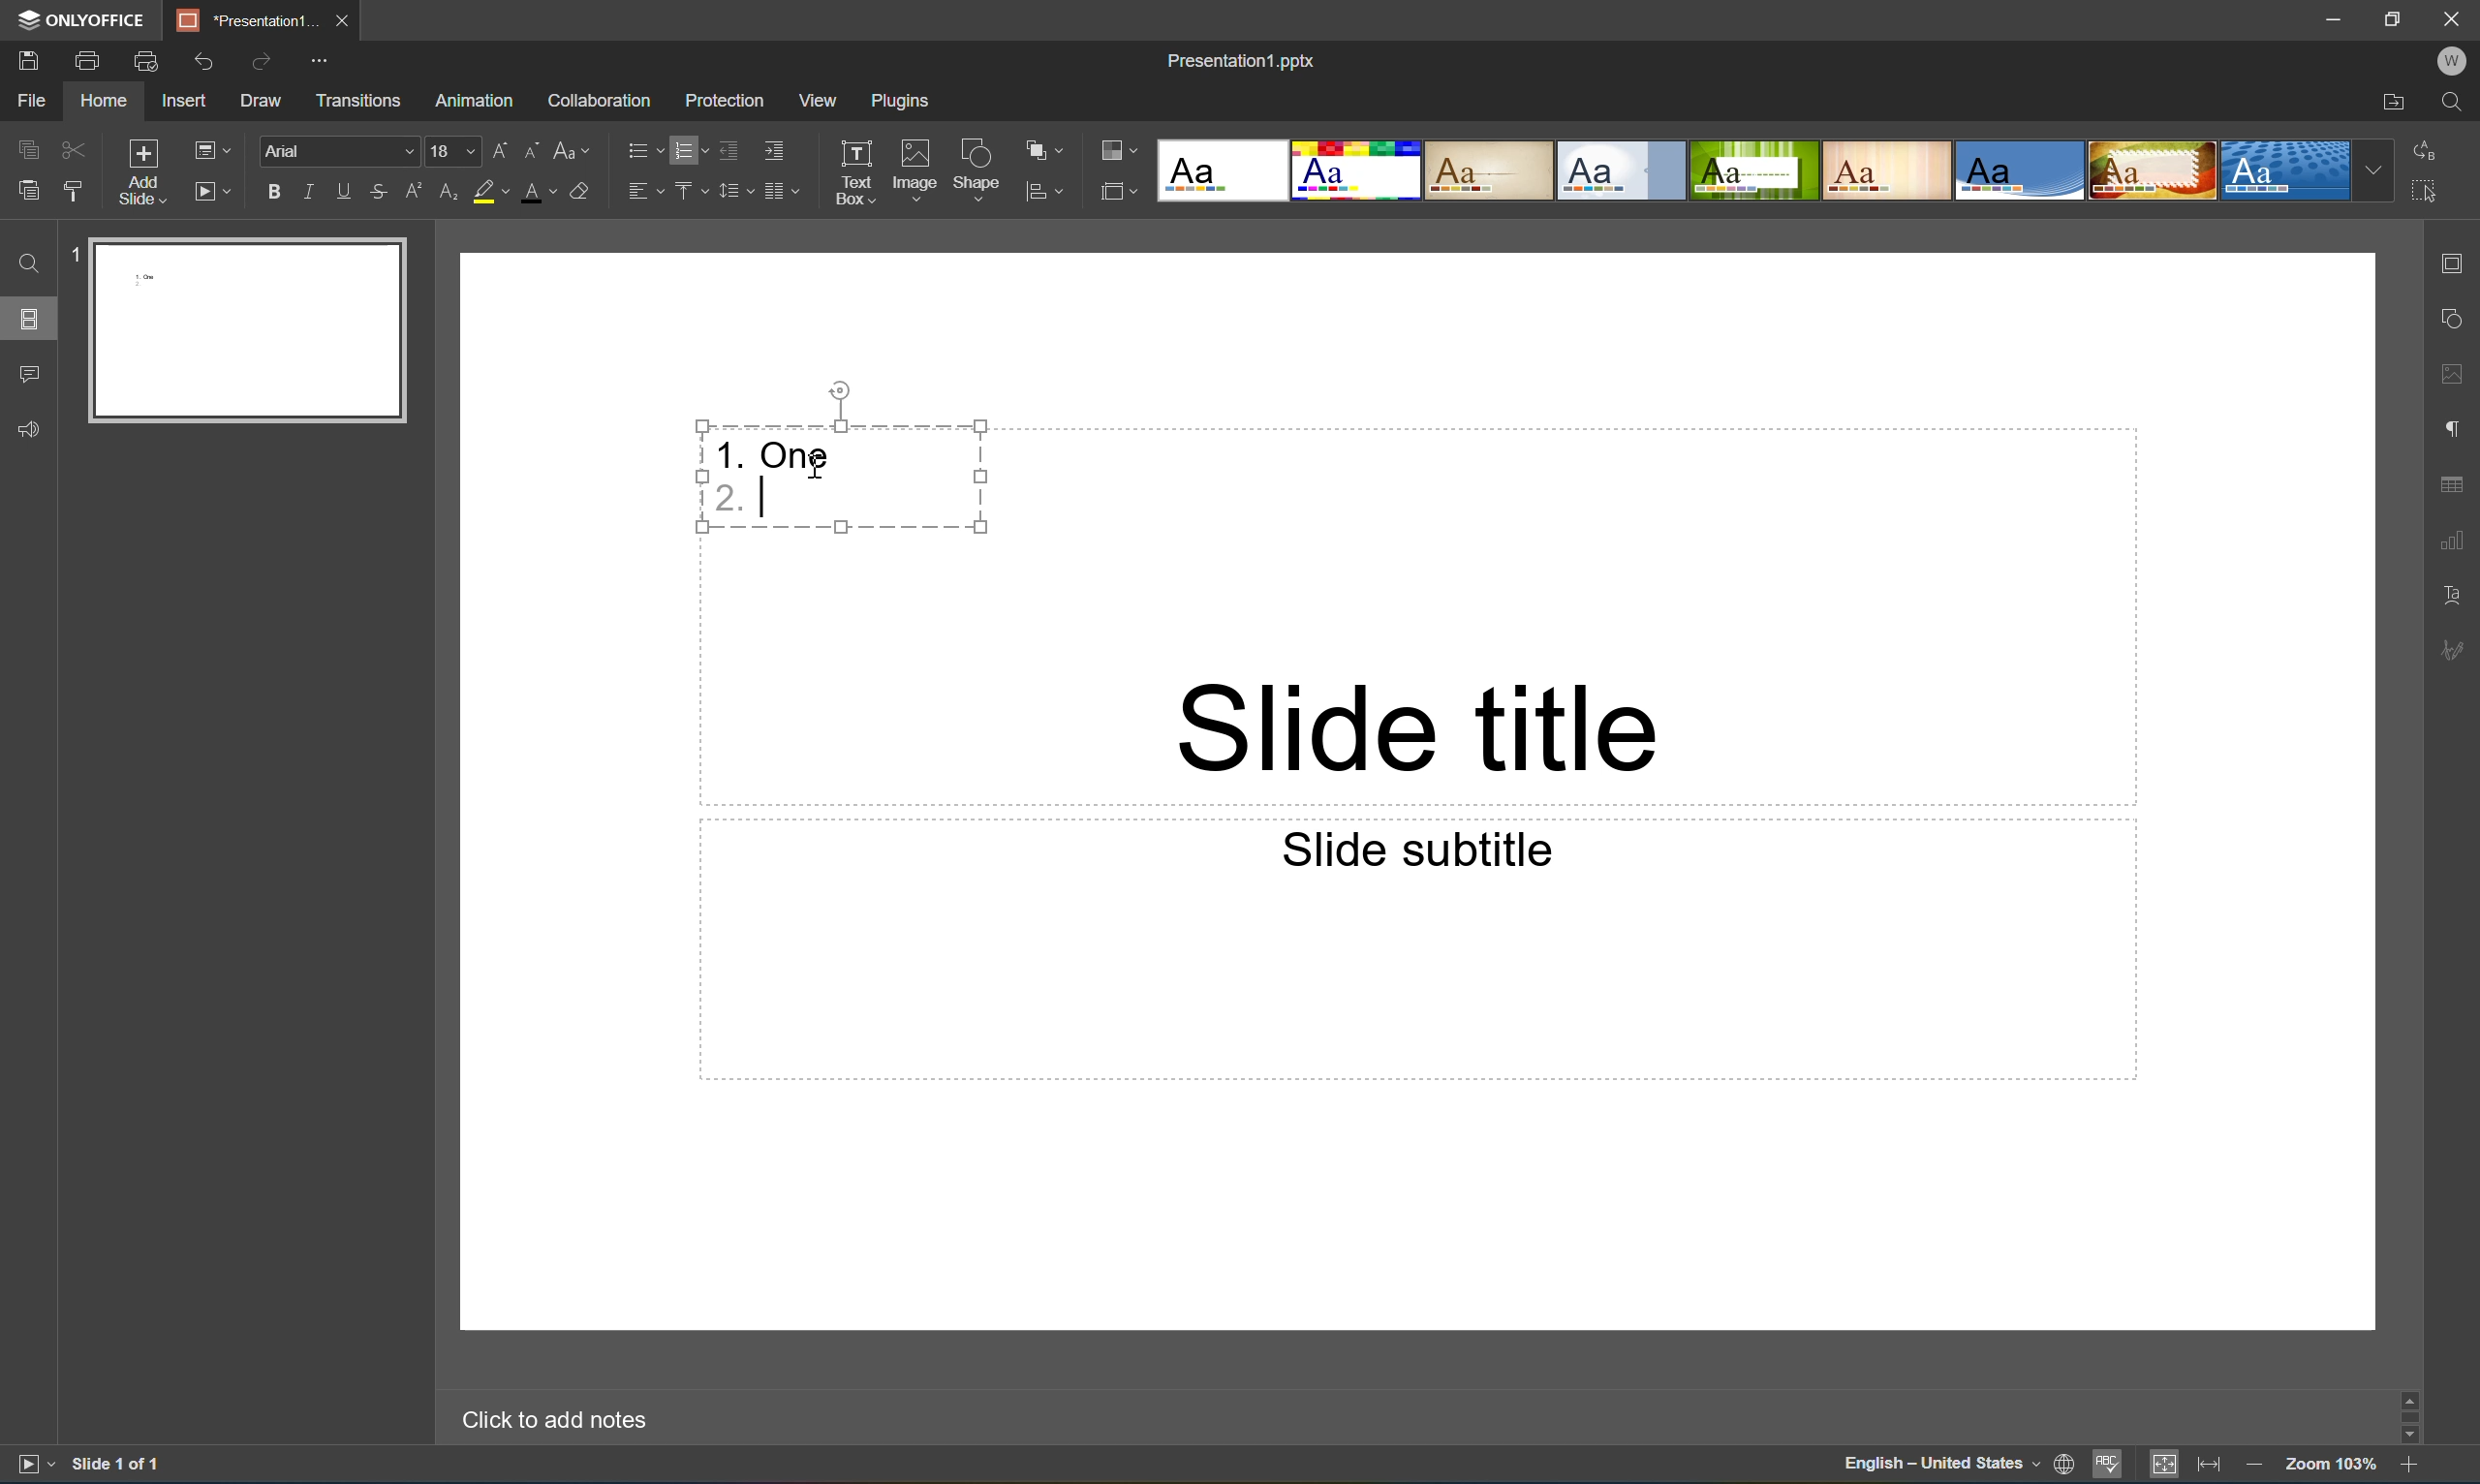 This screenshot has width=2480, height=1484. What do you see at coordinates (2397, 102) in the screenshot?
I see `Open file location` at bounding box center [2397, 102].